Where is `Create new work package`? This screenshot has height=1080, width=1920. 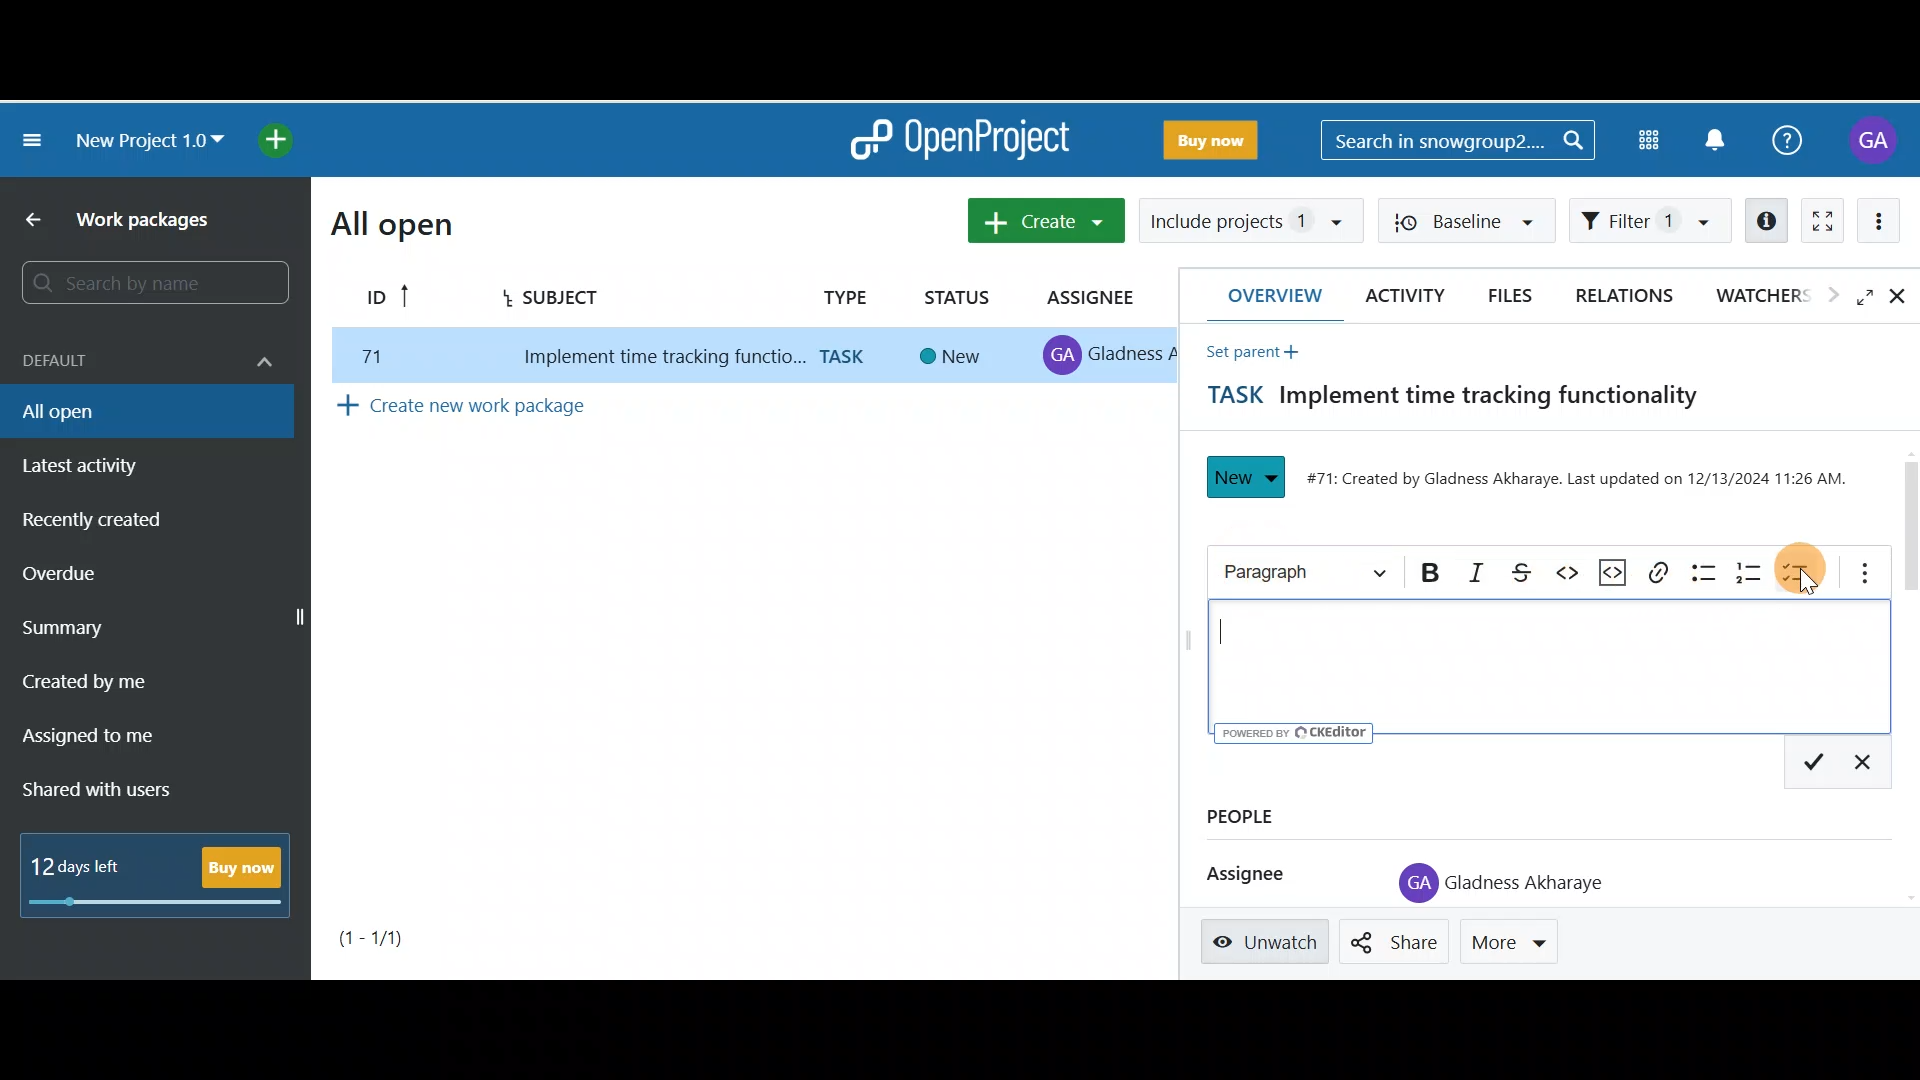 Create new work package is located at coordinates (514, 410).